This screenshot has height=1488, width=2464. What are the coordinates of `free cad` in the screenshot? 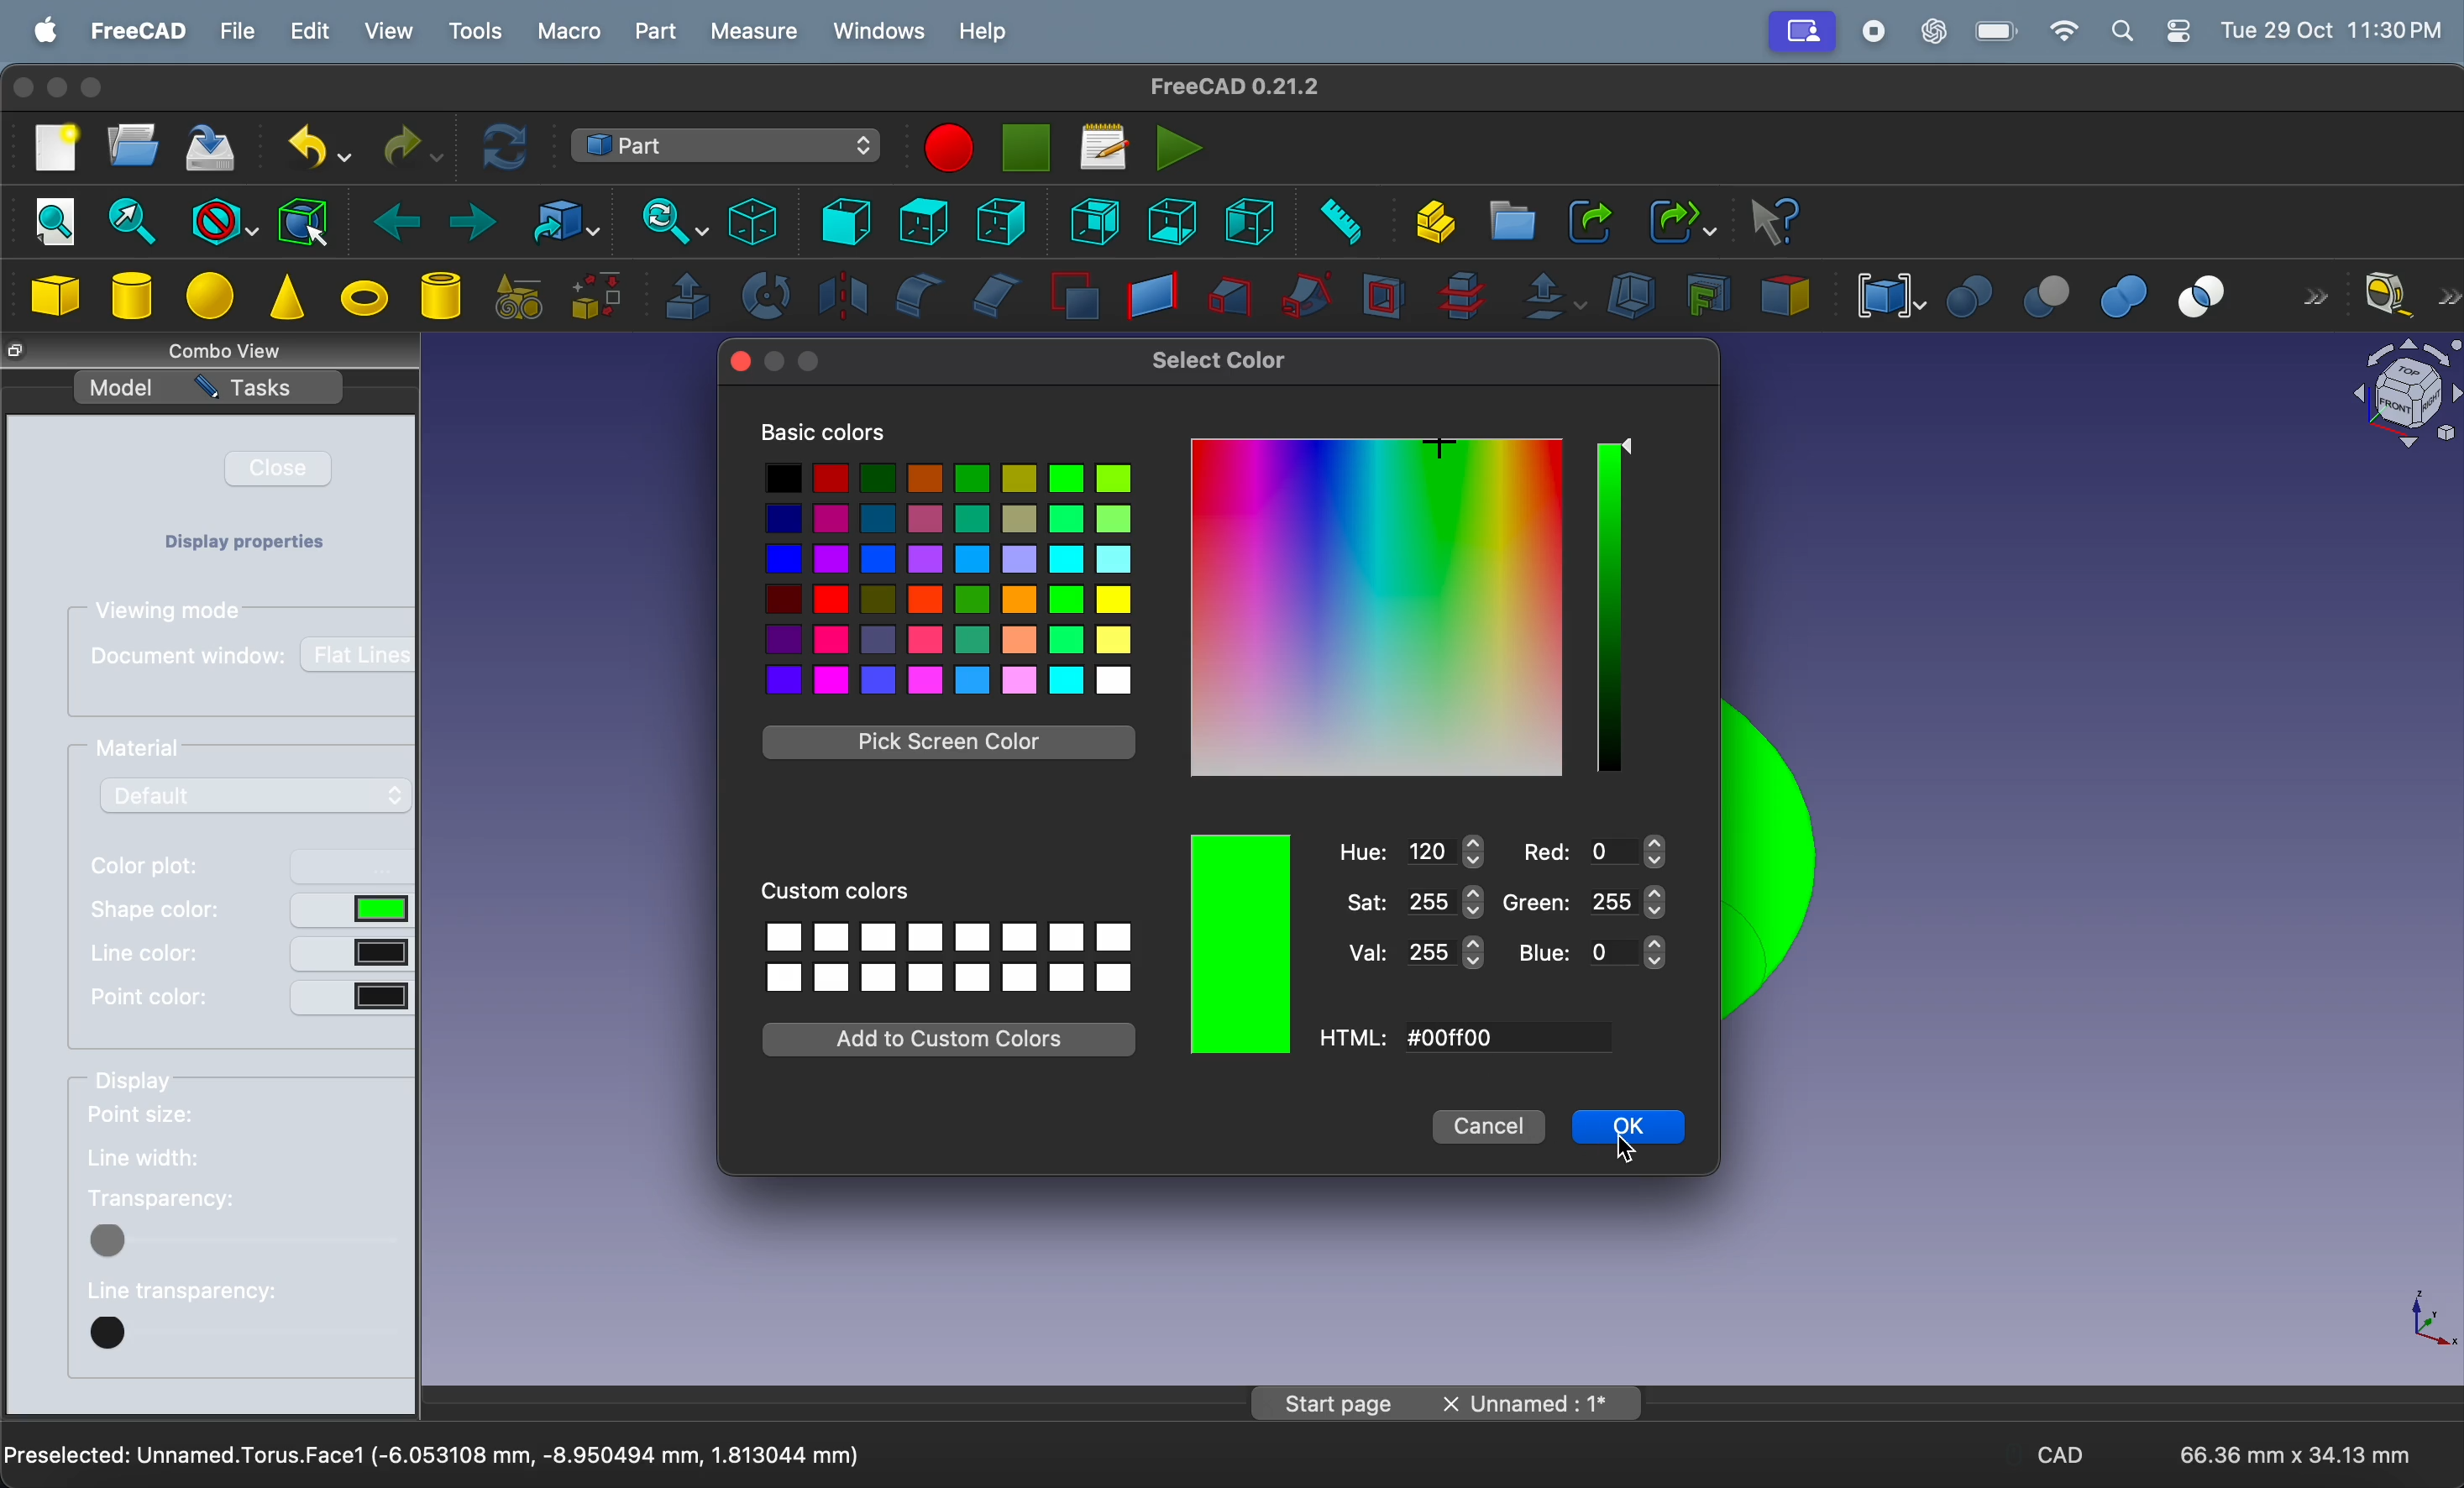 It's located at (139, 33).